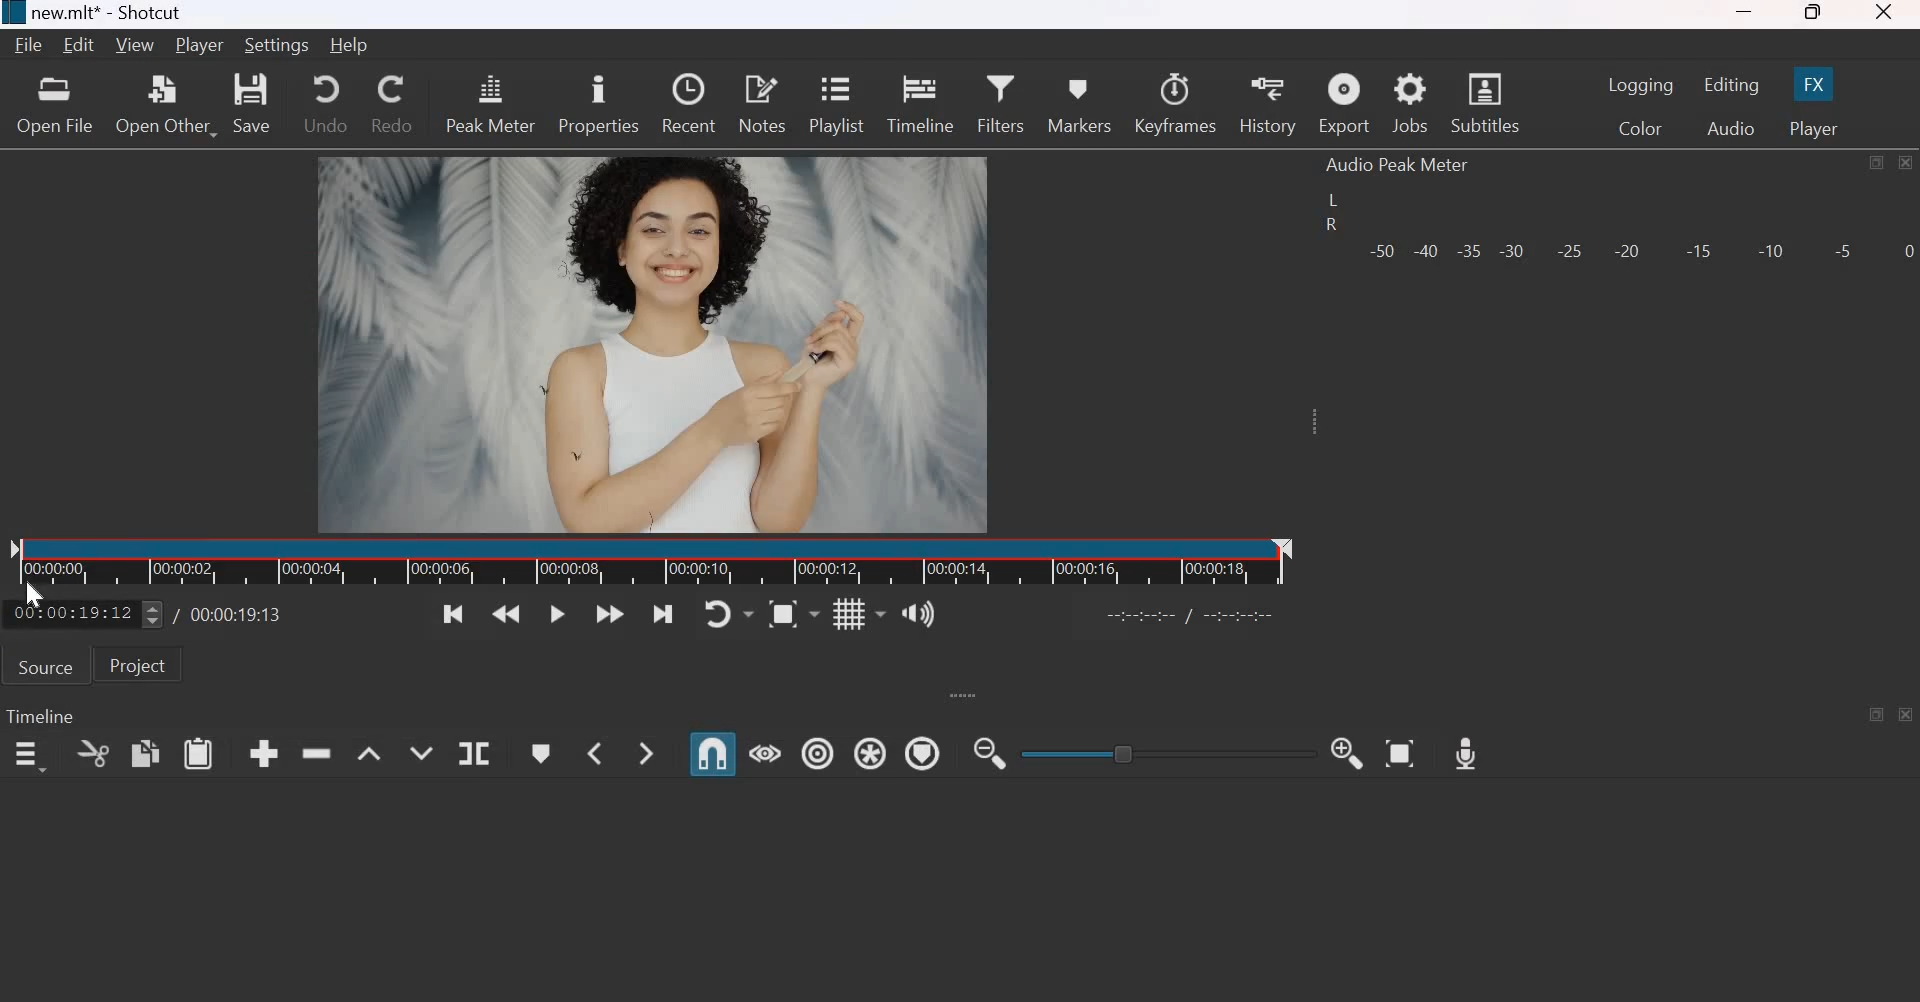 This screenshot has width=1920, height=1002. What do you see at coordinates (1639, 248) in the screenshot?
I see `Volume meter` at bounding box center [1639, 248].